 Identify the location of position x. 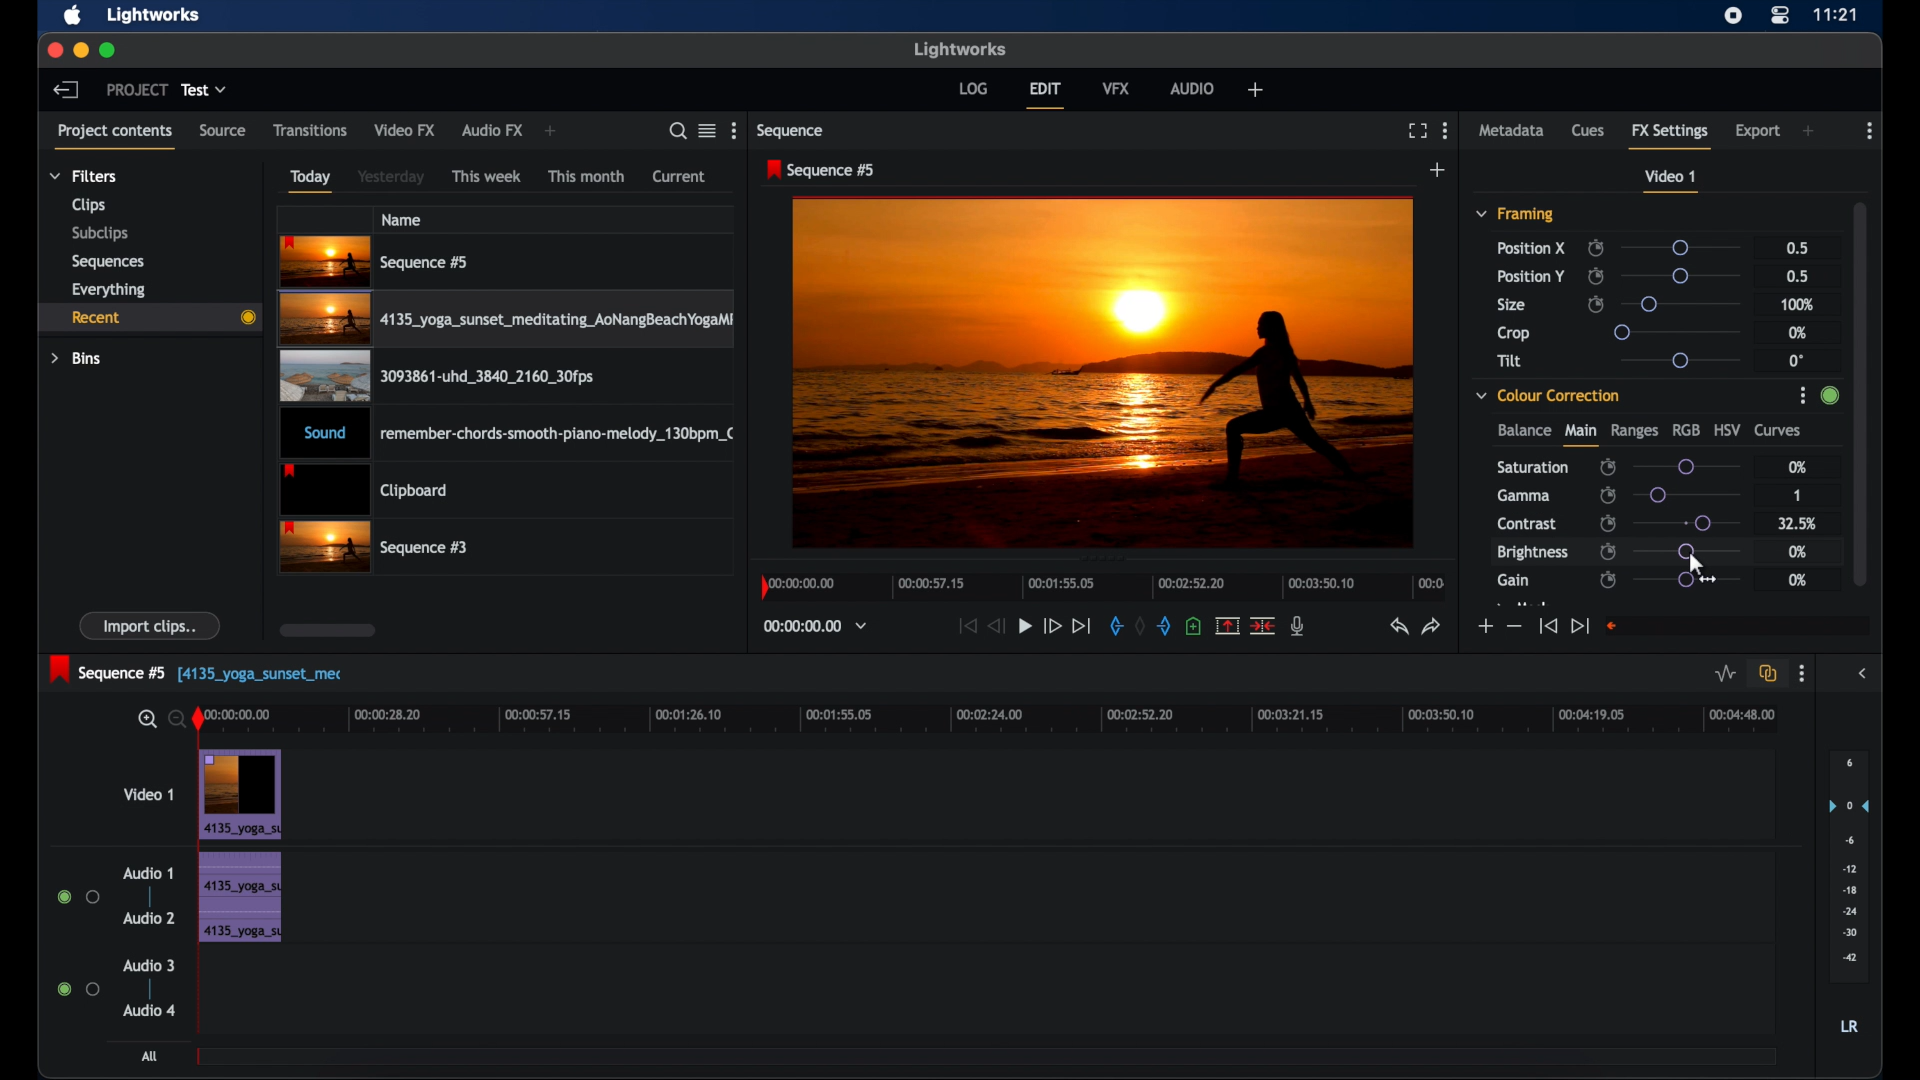
(1531, 248).